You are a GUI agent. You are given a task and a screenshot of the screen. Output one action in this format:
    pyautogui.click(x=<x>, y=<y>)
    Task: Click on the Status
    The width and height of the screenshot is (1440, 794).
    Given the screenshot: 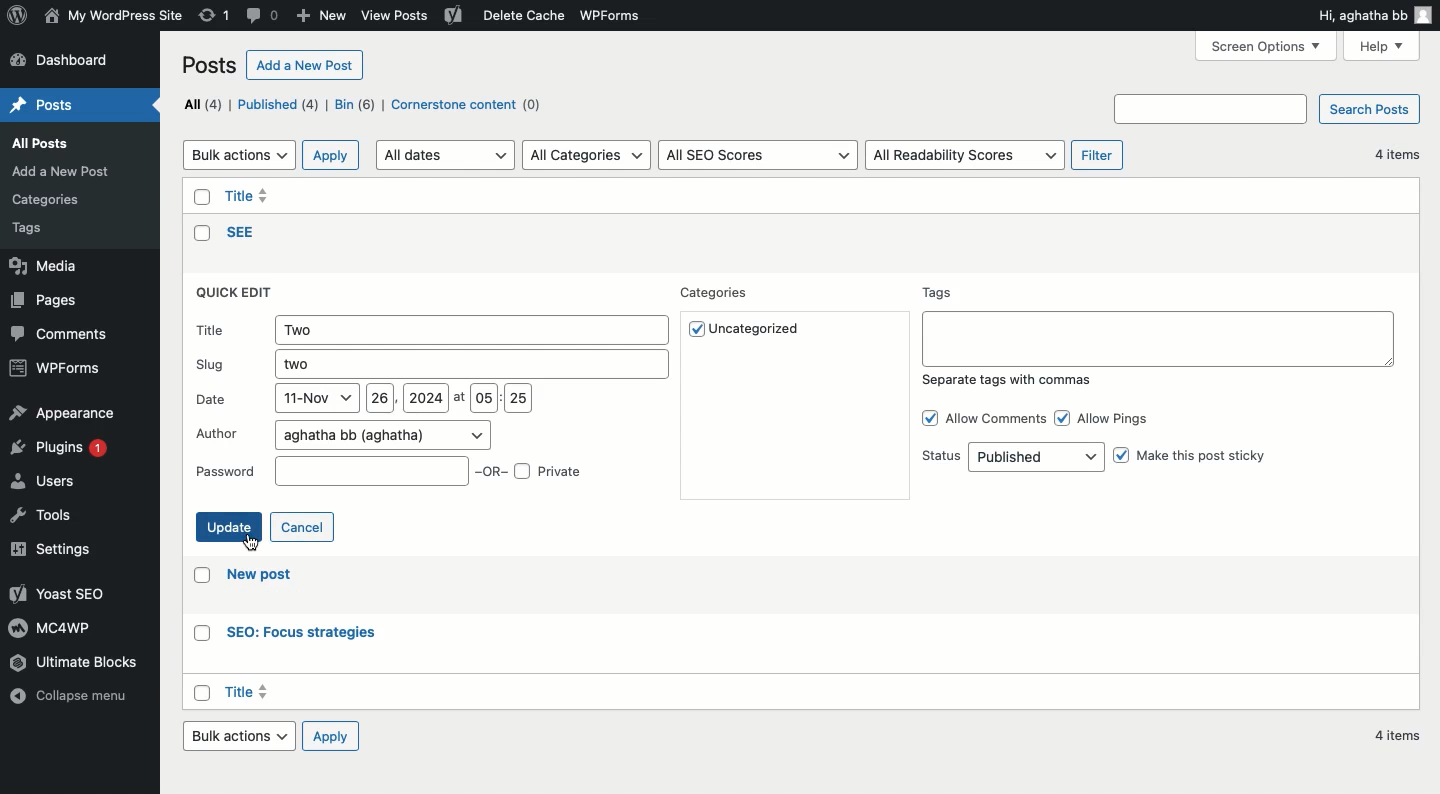 What is the action you would take?
    pyautogui.click(x=1011, y=457)
    